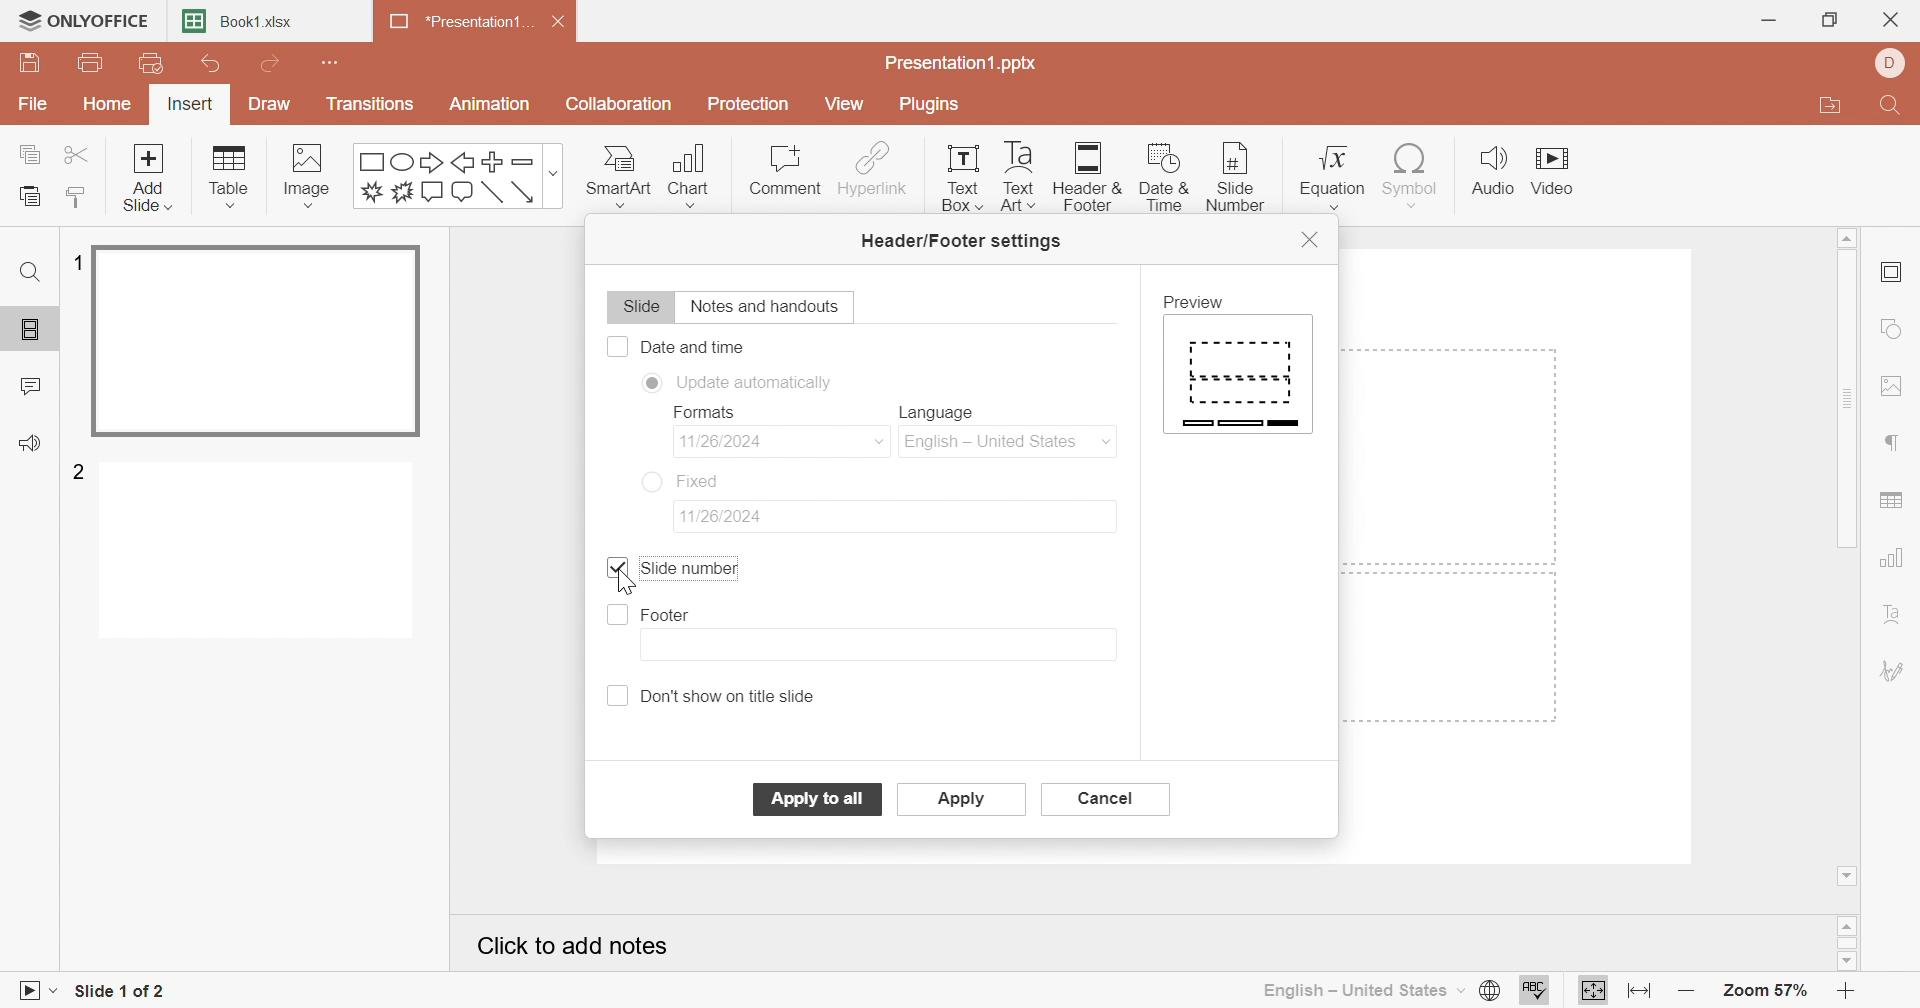 The image size is (1920, 1008). I want to click on Transitions, so click(371, 104).